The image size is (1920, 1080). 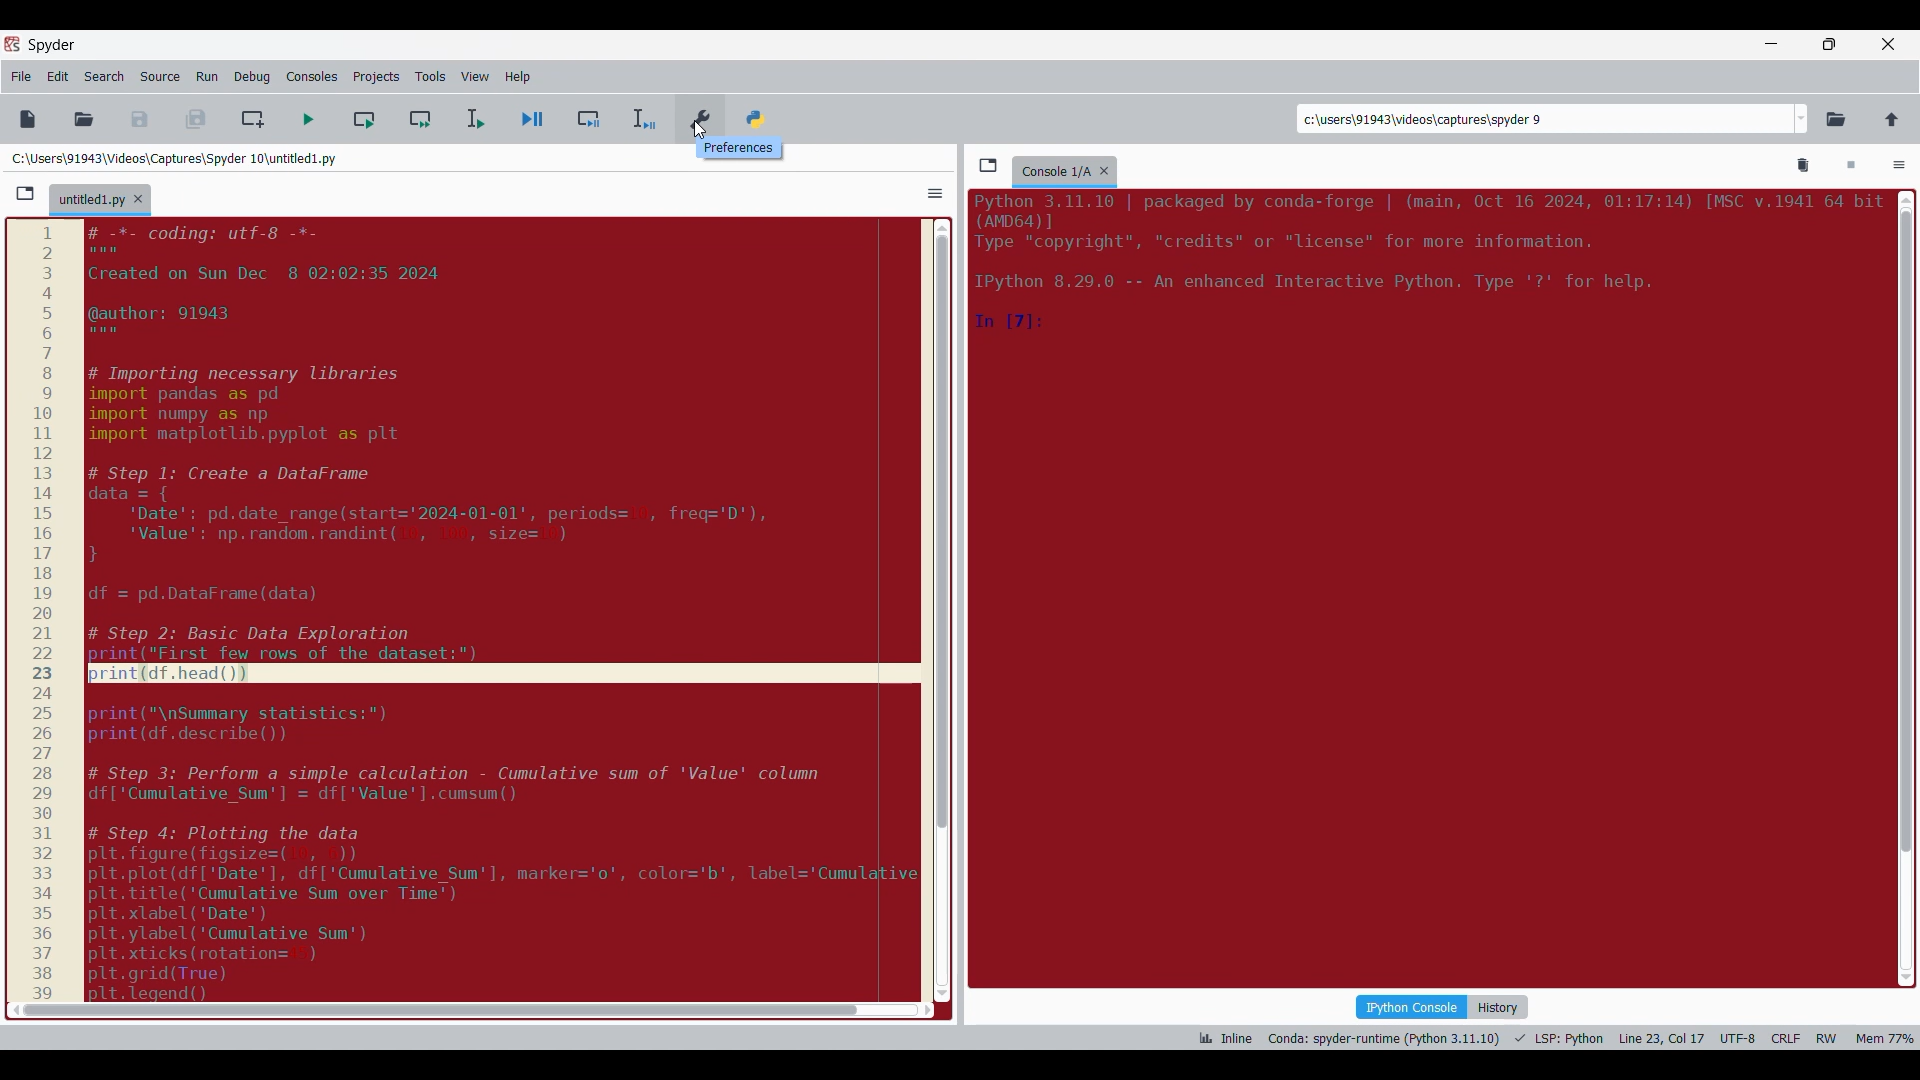 I want to click on Projects menu, so click(x=376, y=76).